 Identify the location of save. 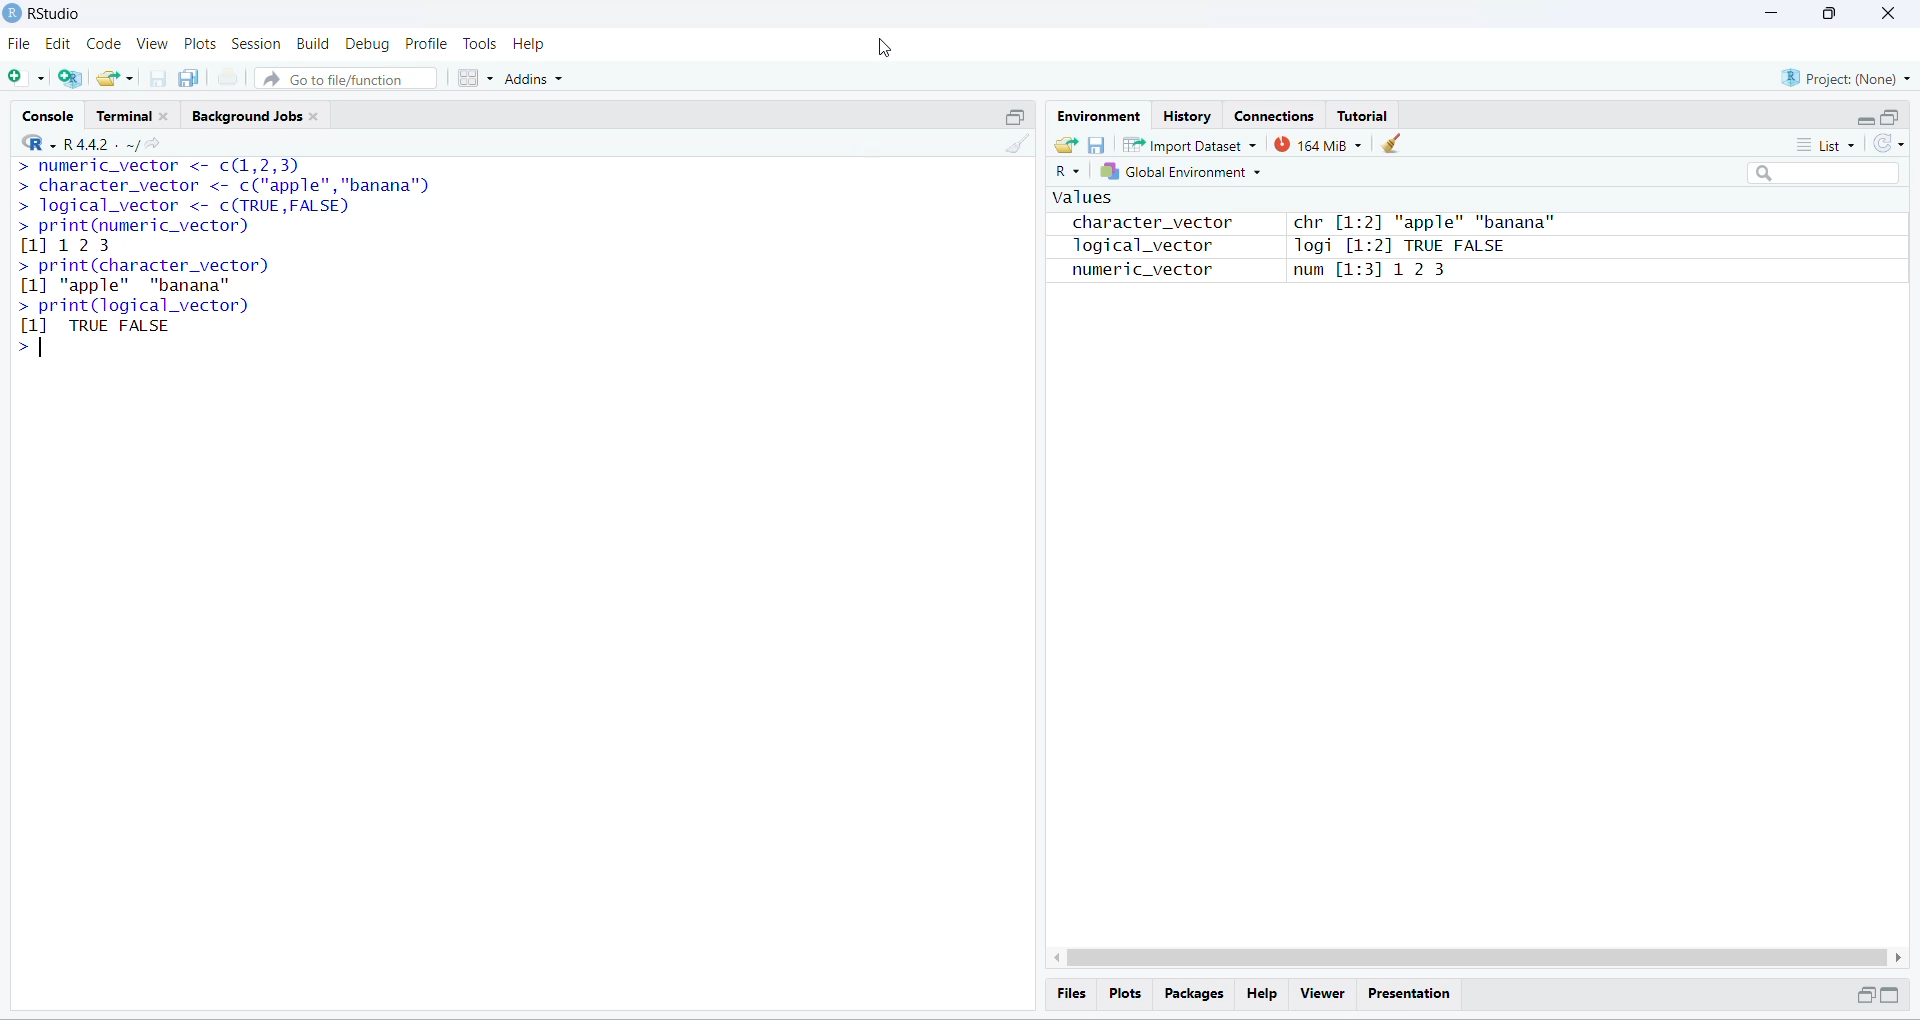
(1095, 145).